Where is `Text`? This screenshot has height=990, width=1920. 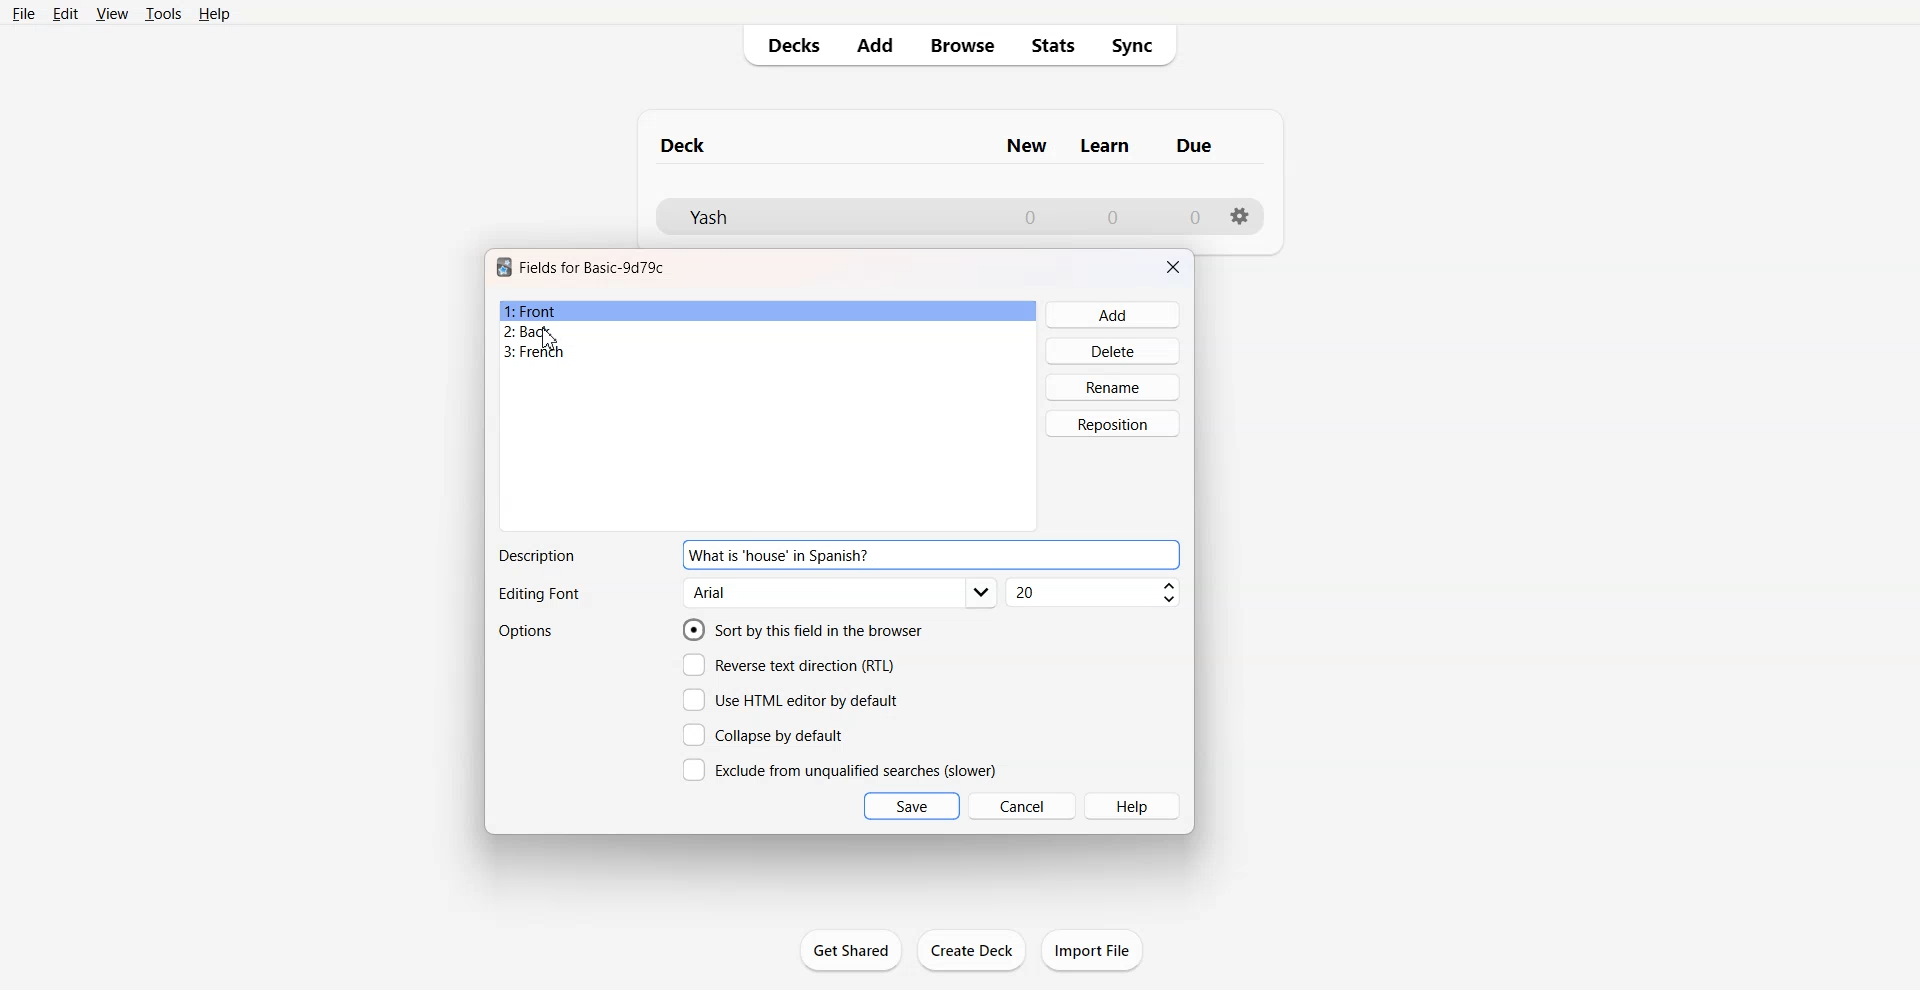 Text is located at coordinates (538, 595).